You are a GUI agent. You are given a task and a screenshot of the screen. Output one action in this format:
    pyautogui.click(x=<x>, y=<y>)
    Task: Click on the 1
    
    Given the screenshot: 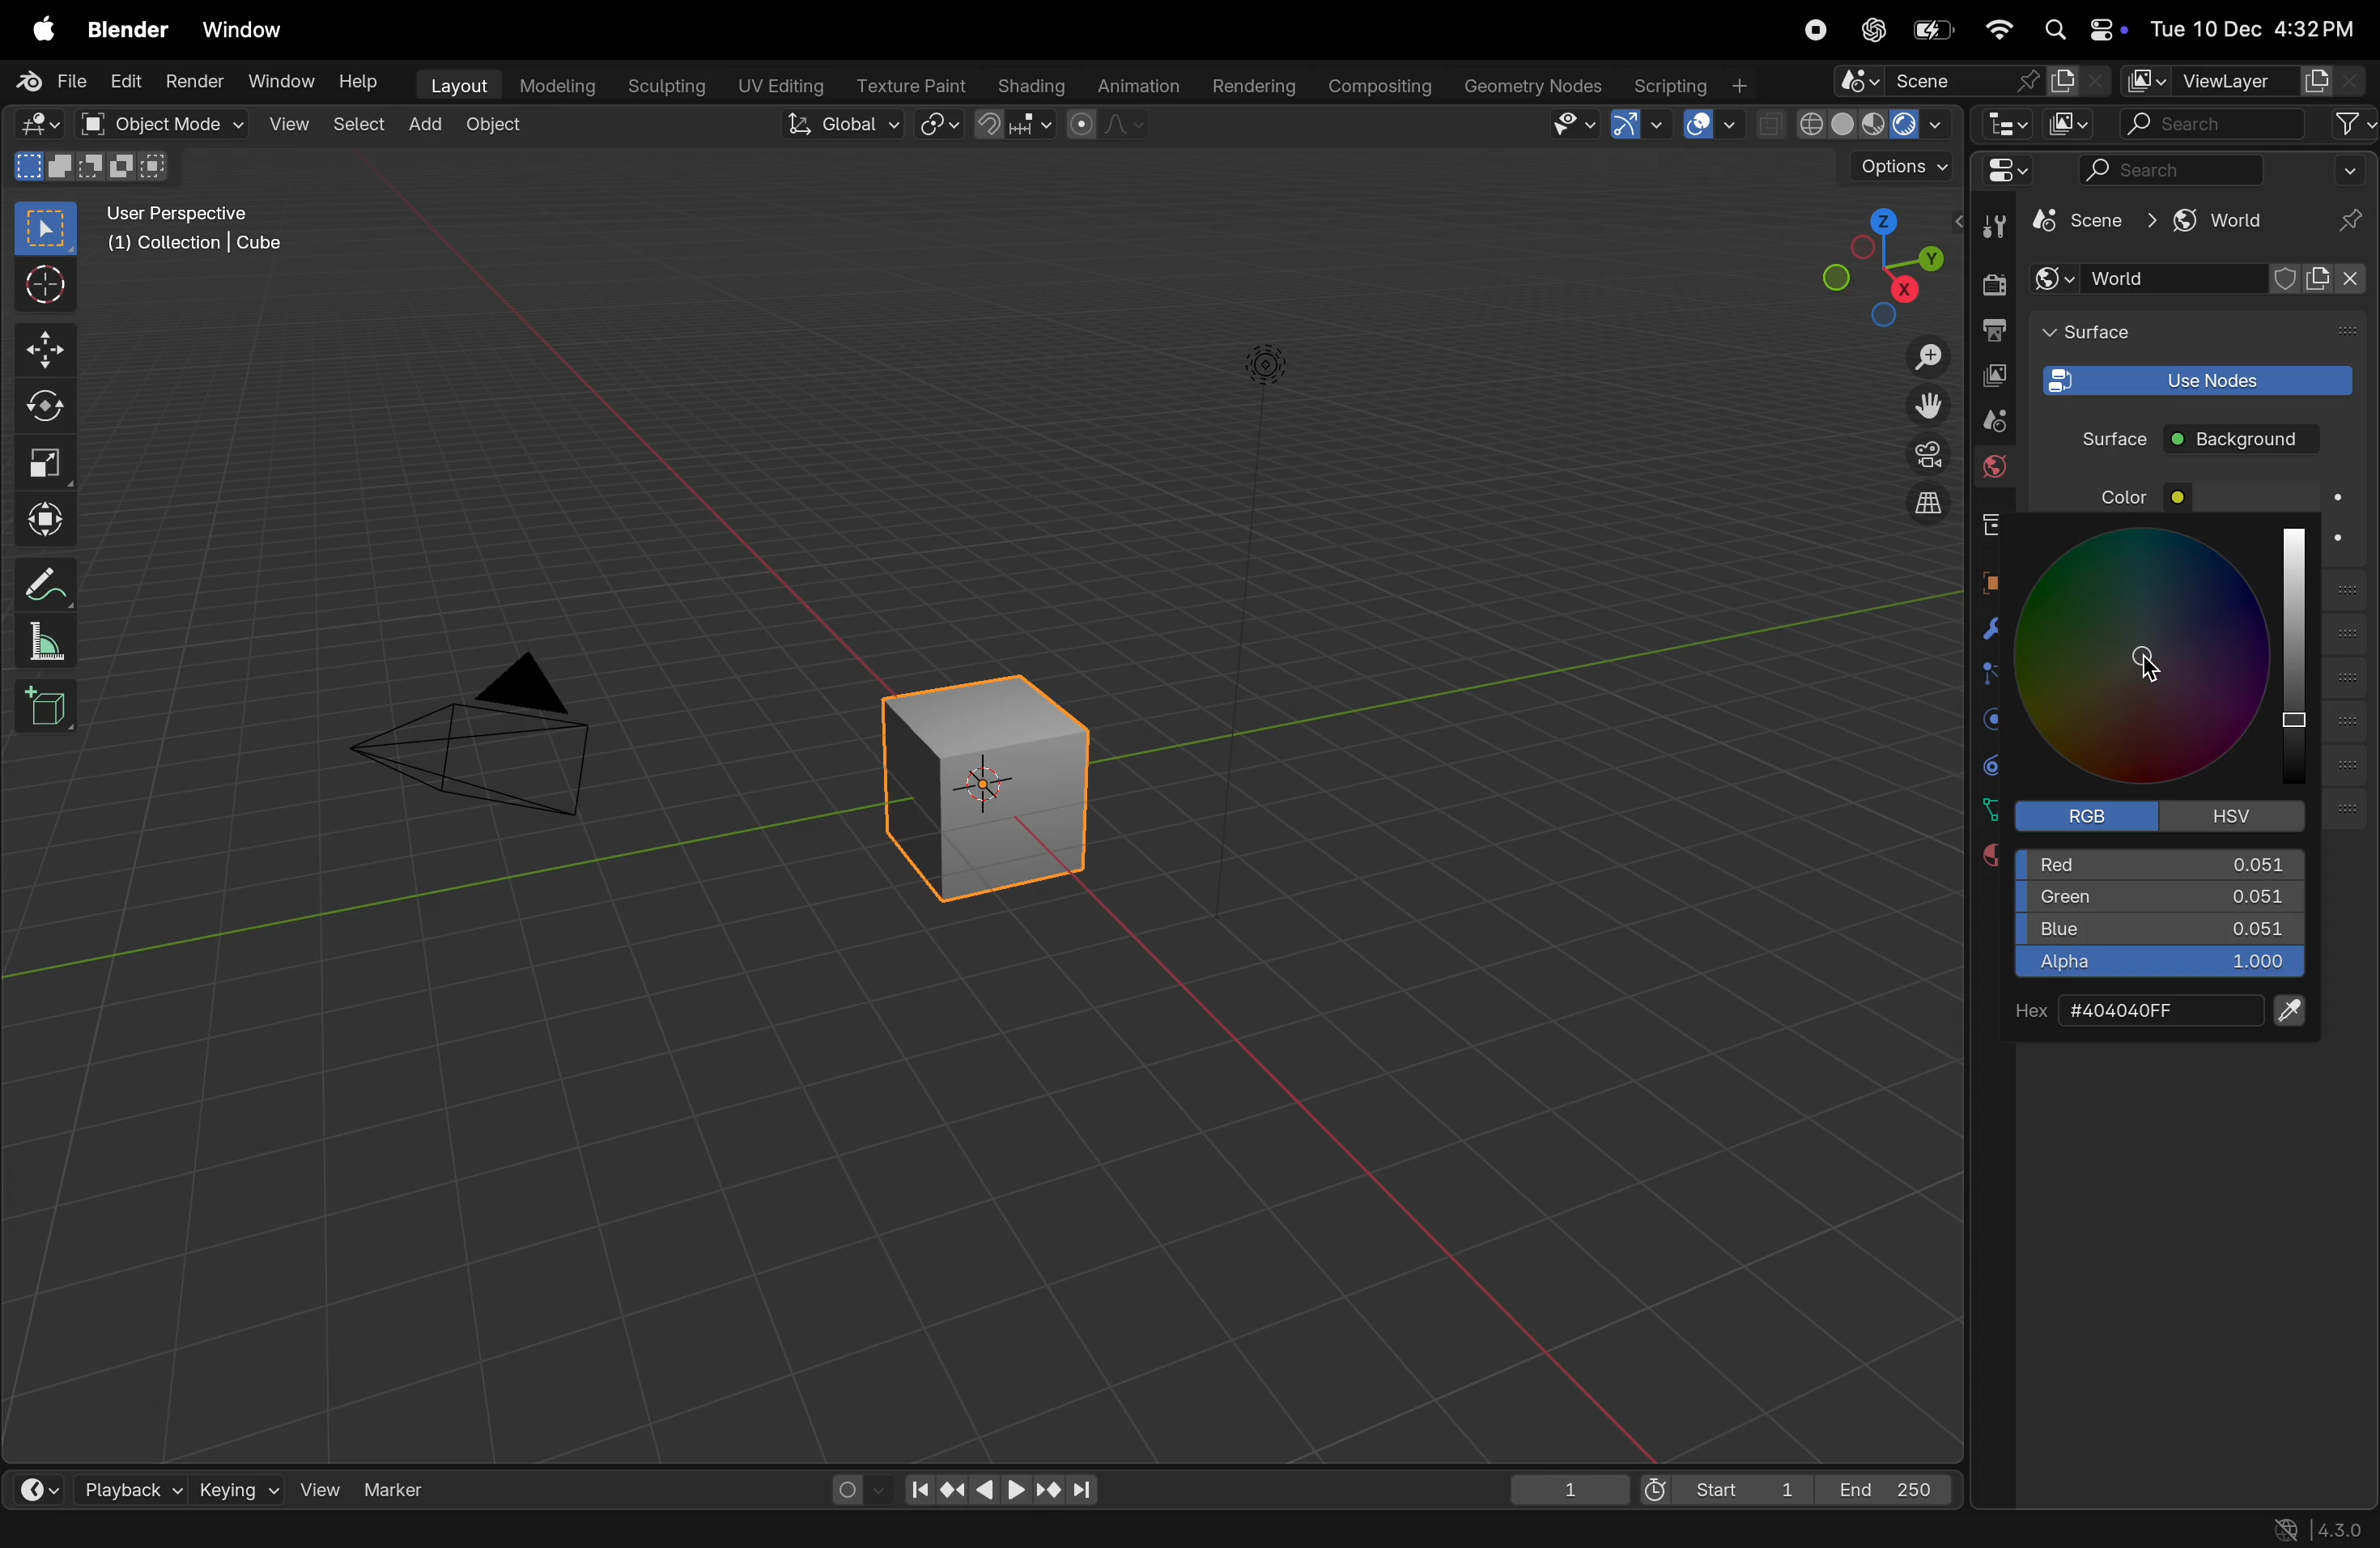 What is the action you would take?
    pyautogui.click(x=1568, y=1486)
    